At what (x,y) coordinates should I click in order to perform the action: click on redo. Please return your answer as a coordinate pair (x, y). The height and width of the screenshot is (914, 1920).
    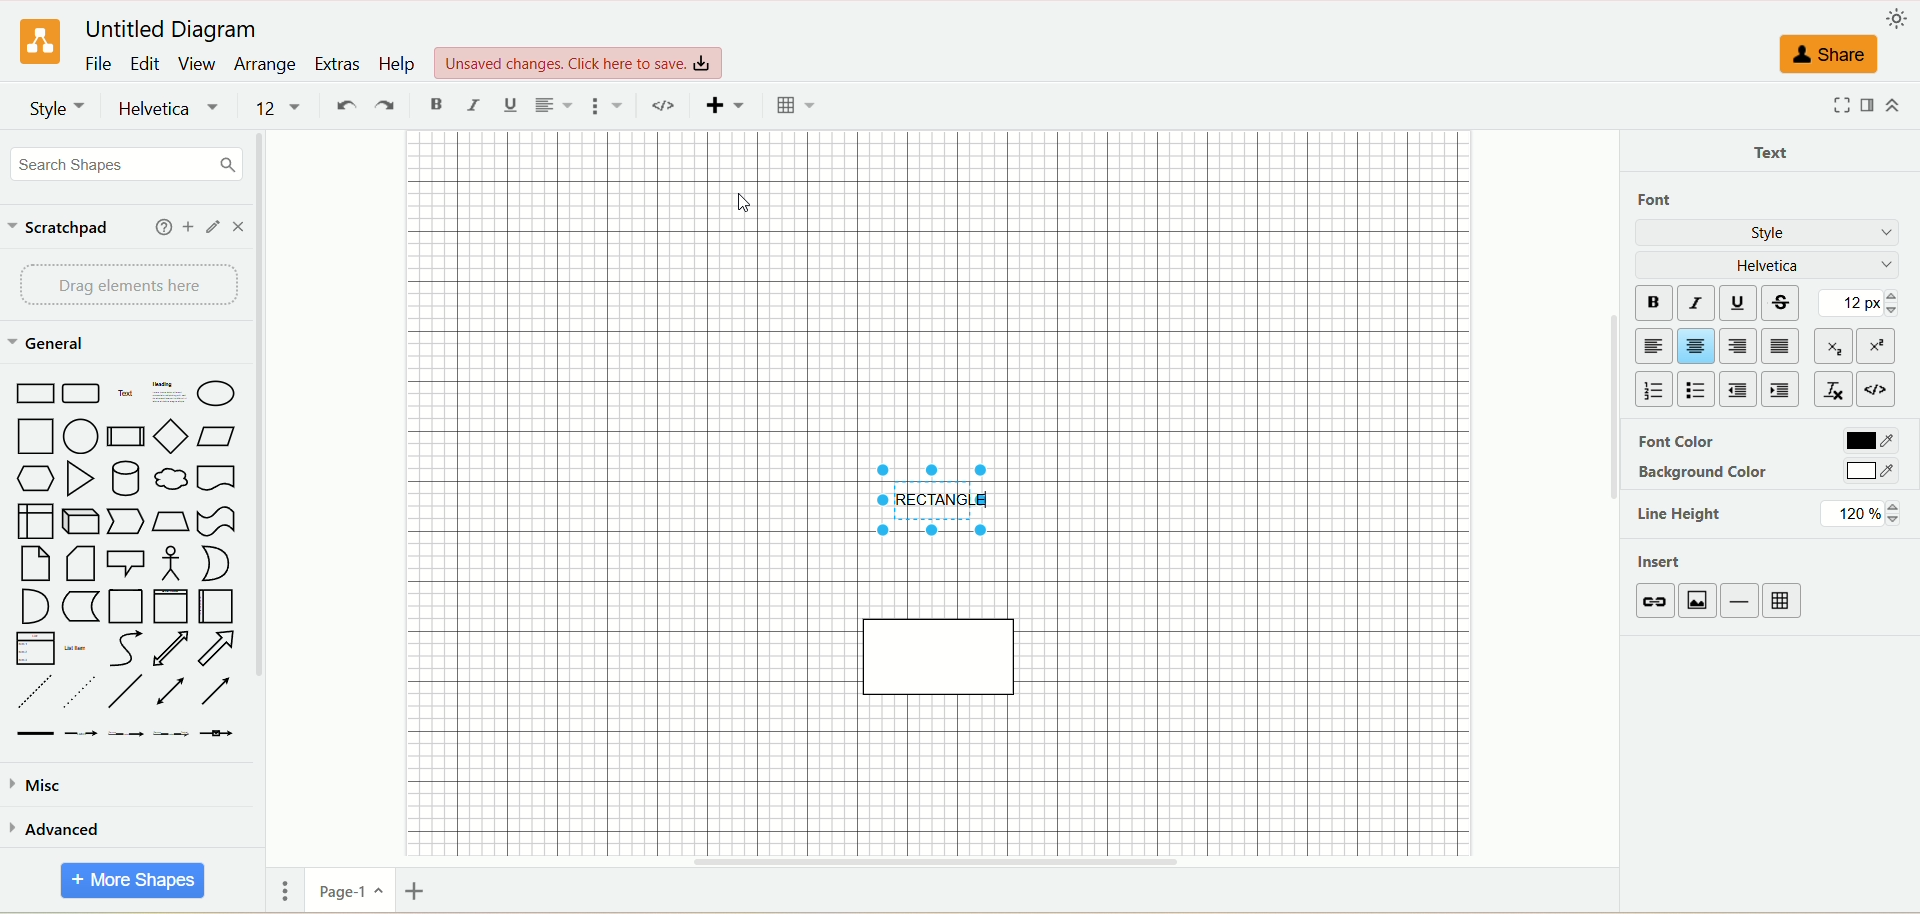
    Looking at the image, I should click on (388, 107).